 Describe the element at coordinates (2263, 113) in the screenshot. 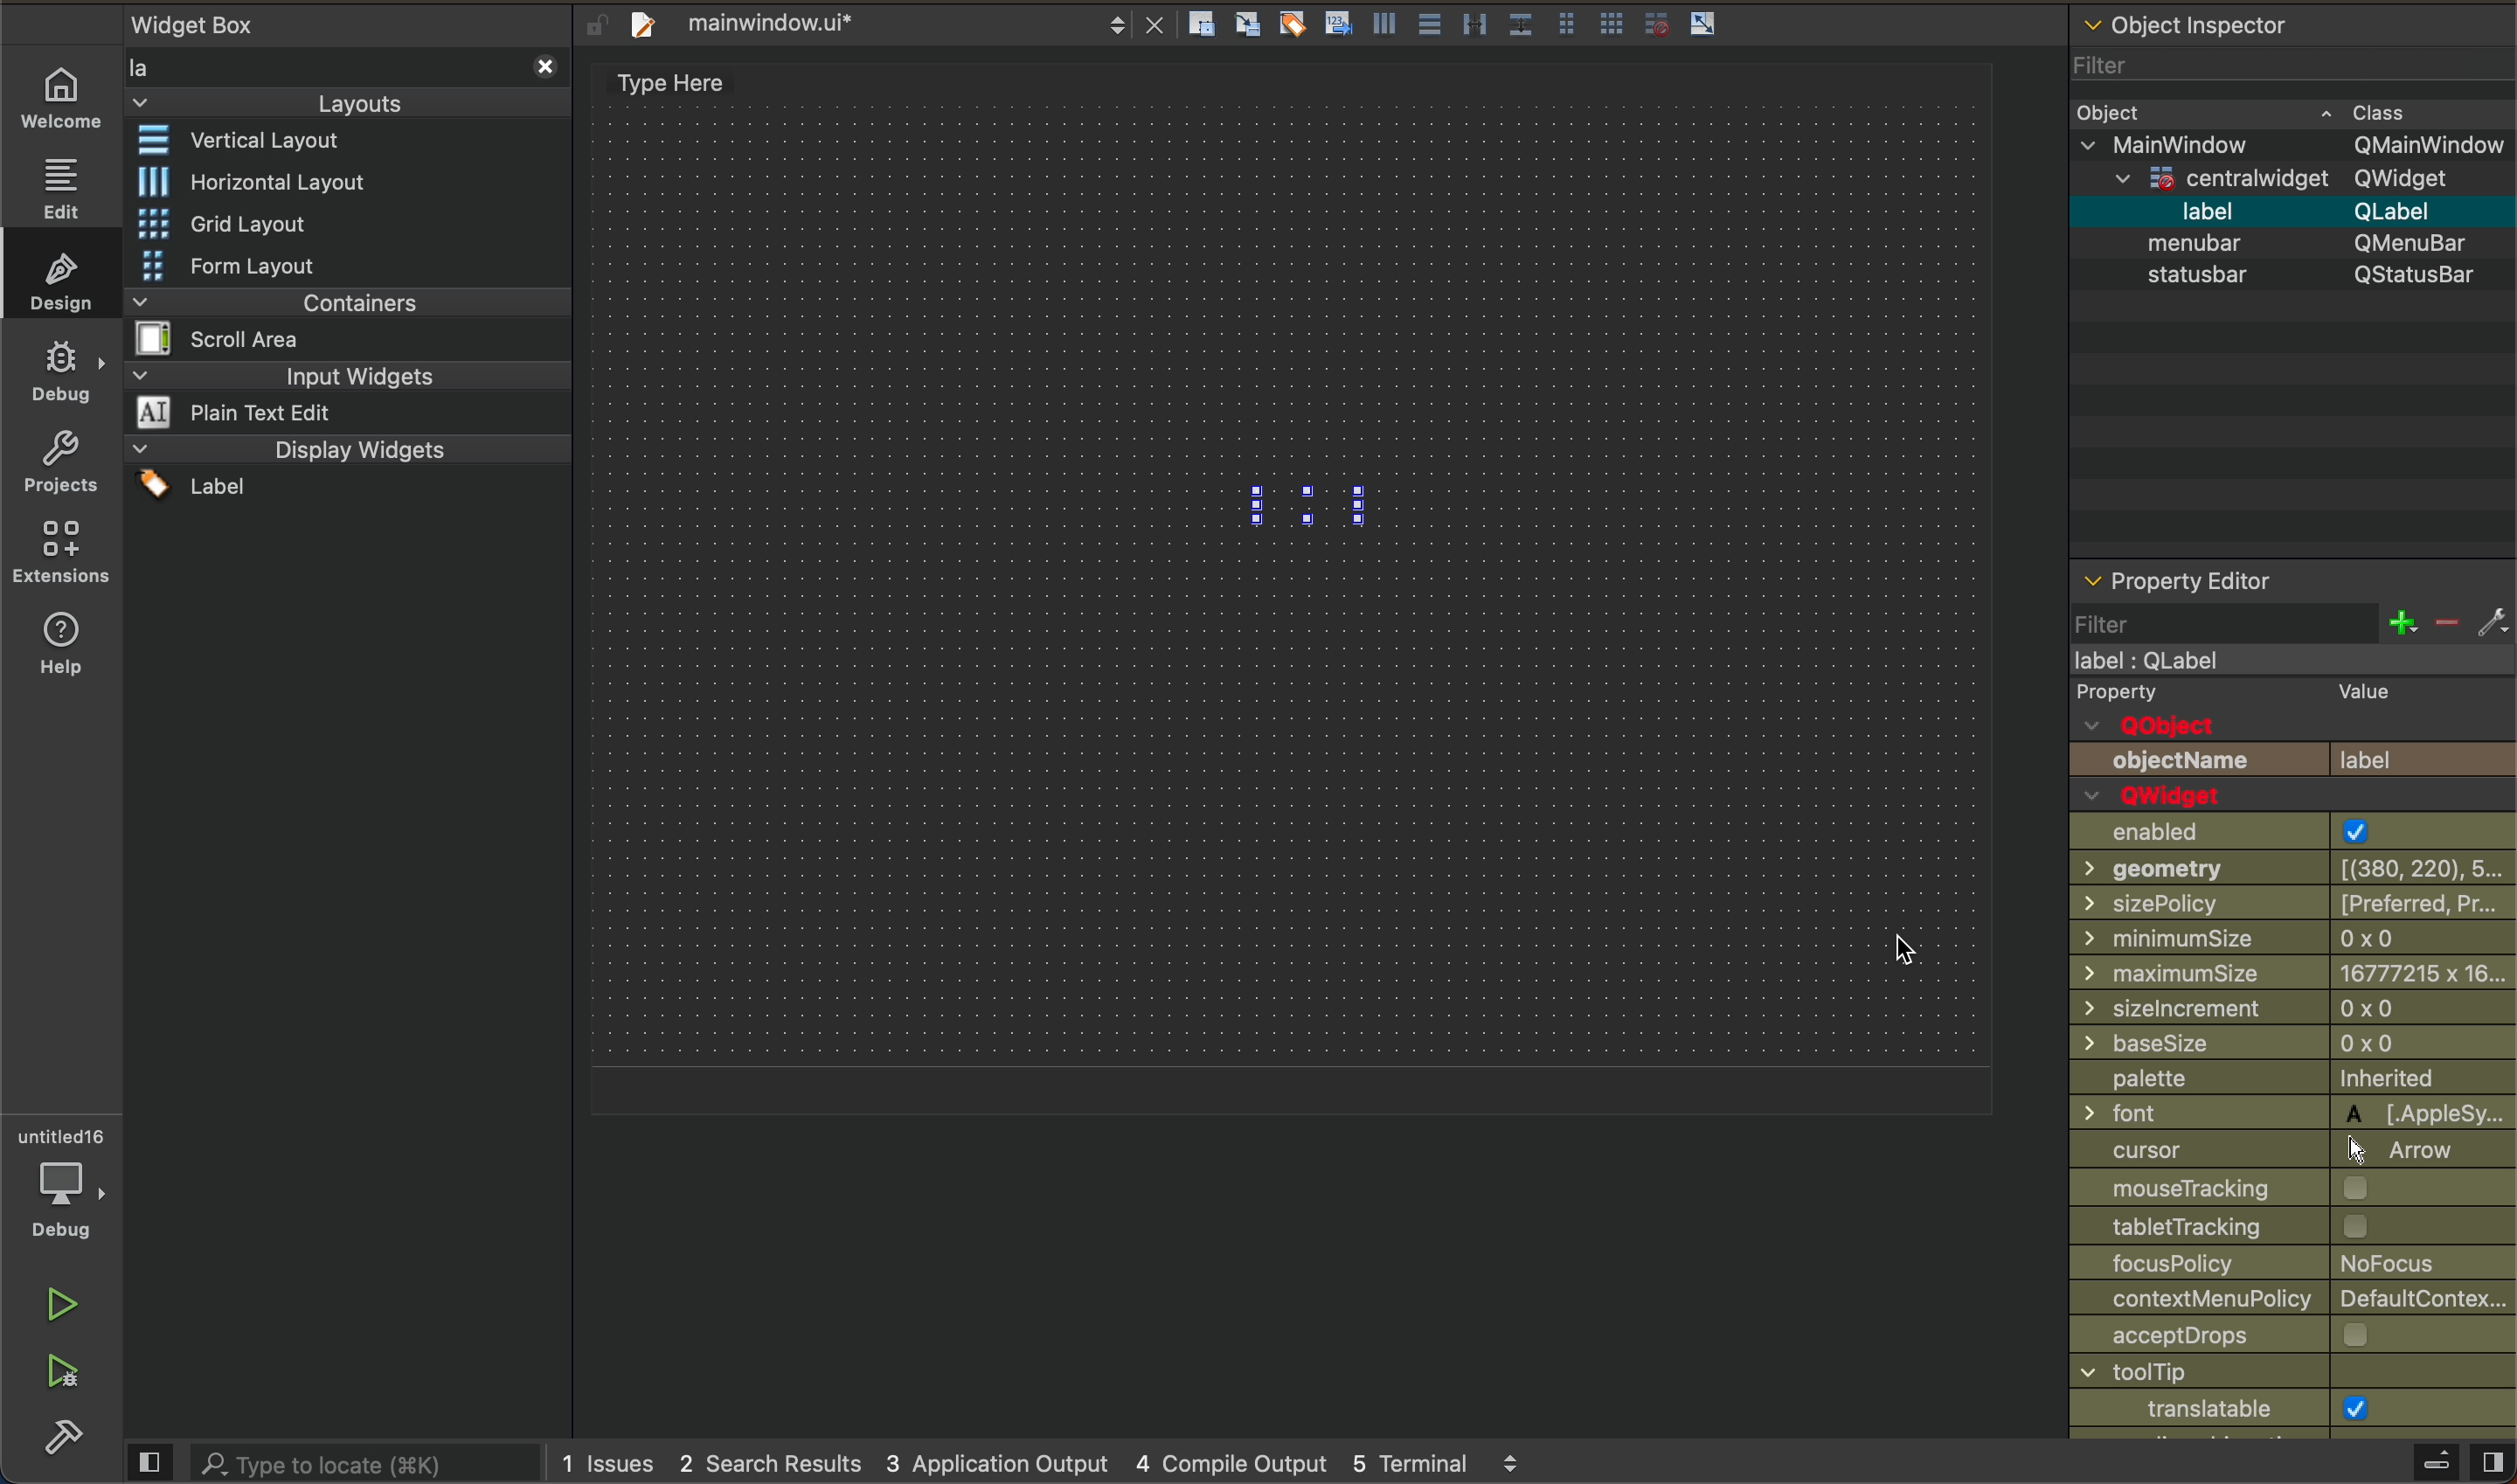

I see `object` at that location.